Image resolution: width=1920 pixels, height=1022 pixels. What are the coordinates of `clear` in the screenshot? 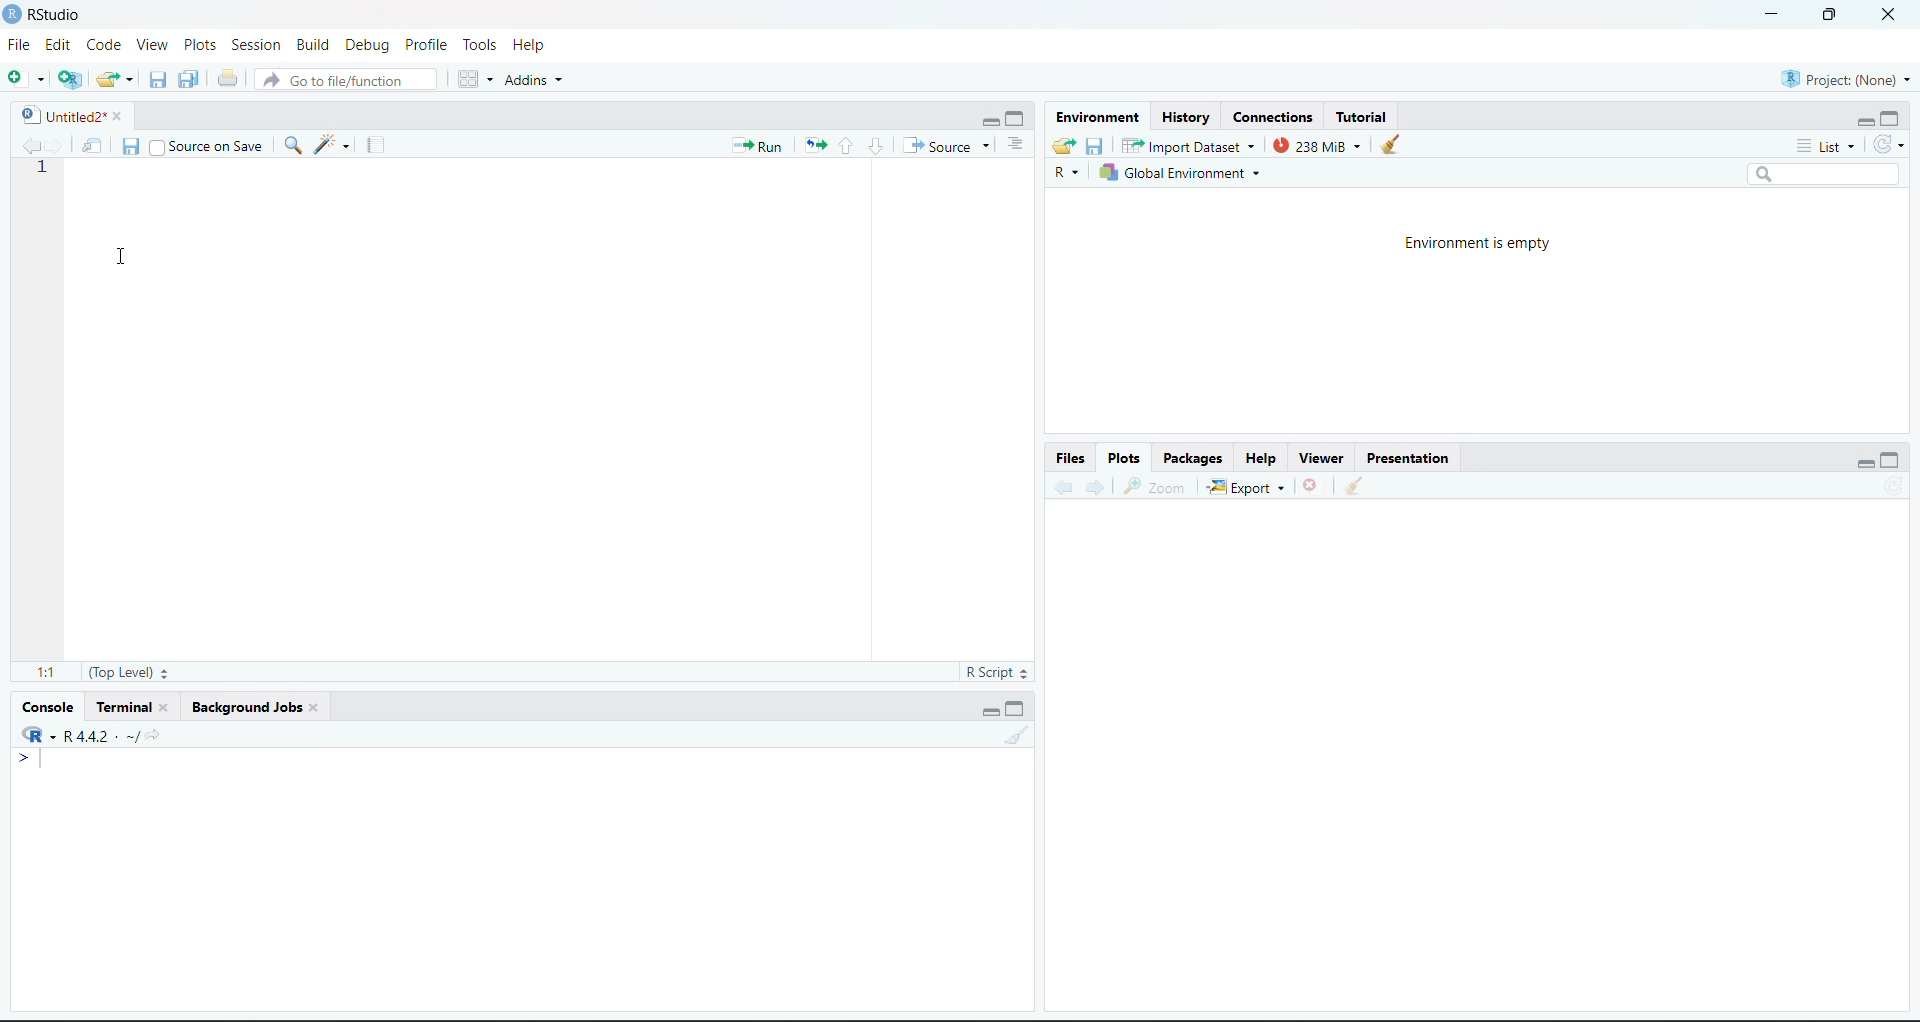 It's located at (1016, 735).